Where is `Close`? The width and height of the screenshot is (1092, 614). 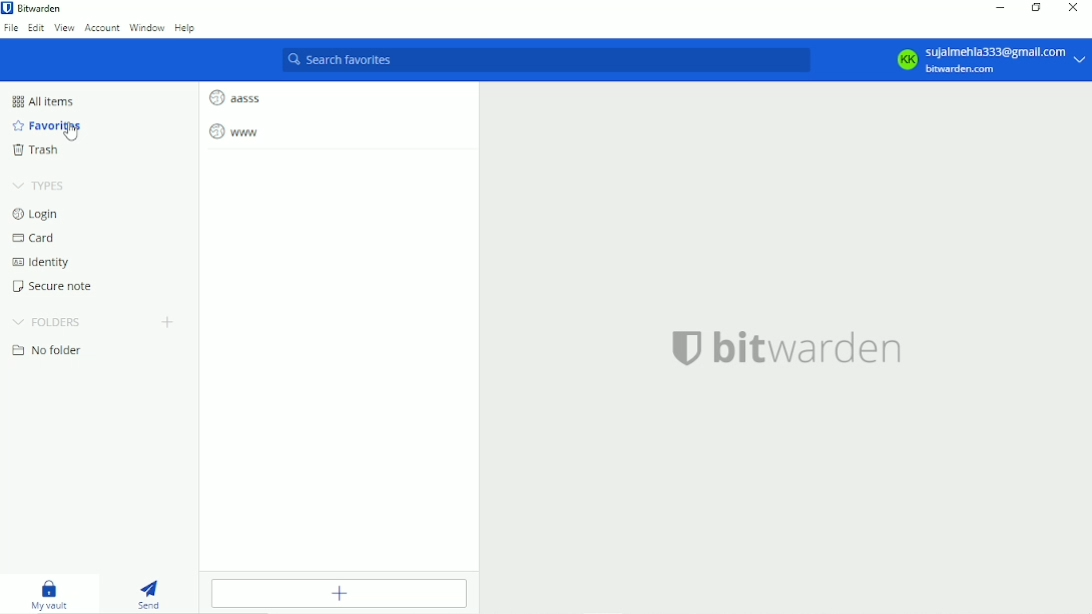
Close is located at coordinates (1075, 9).